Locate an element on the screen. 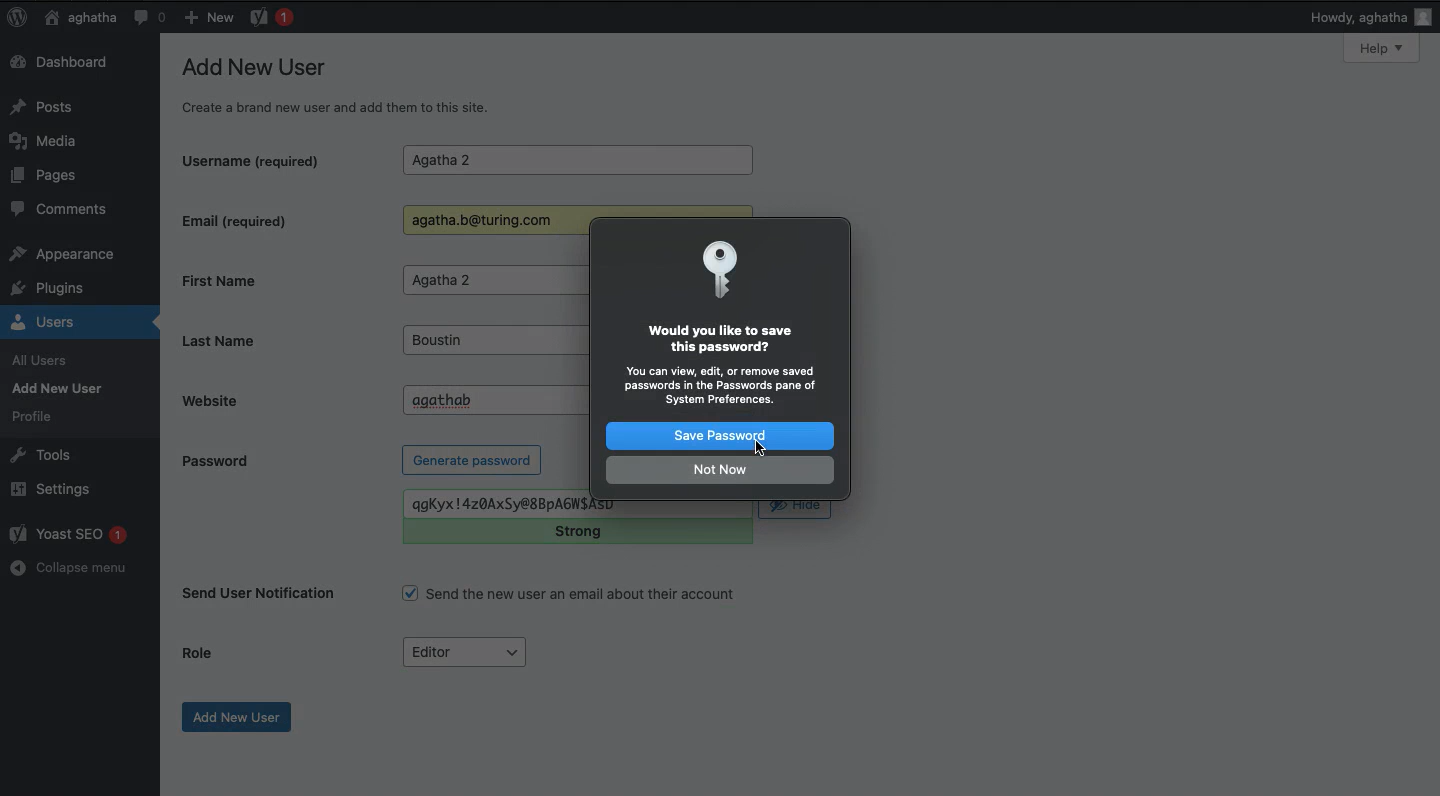 The image size is (1440, 796). Dashboard is located at coordinates (65, 63).